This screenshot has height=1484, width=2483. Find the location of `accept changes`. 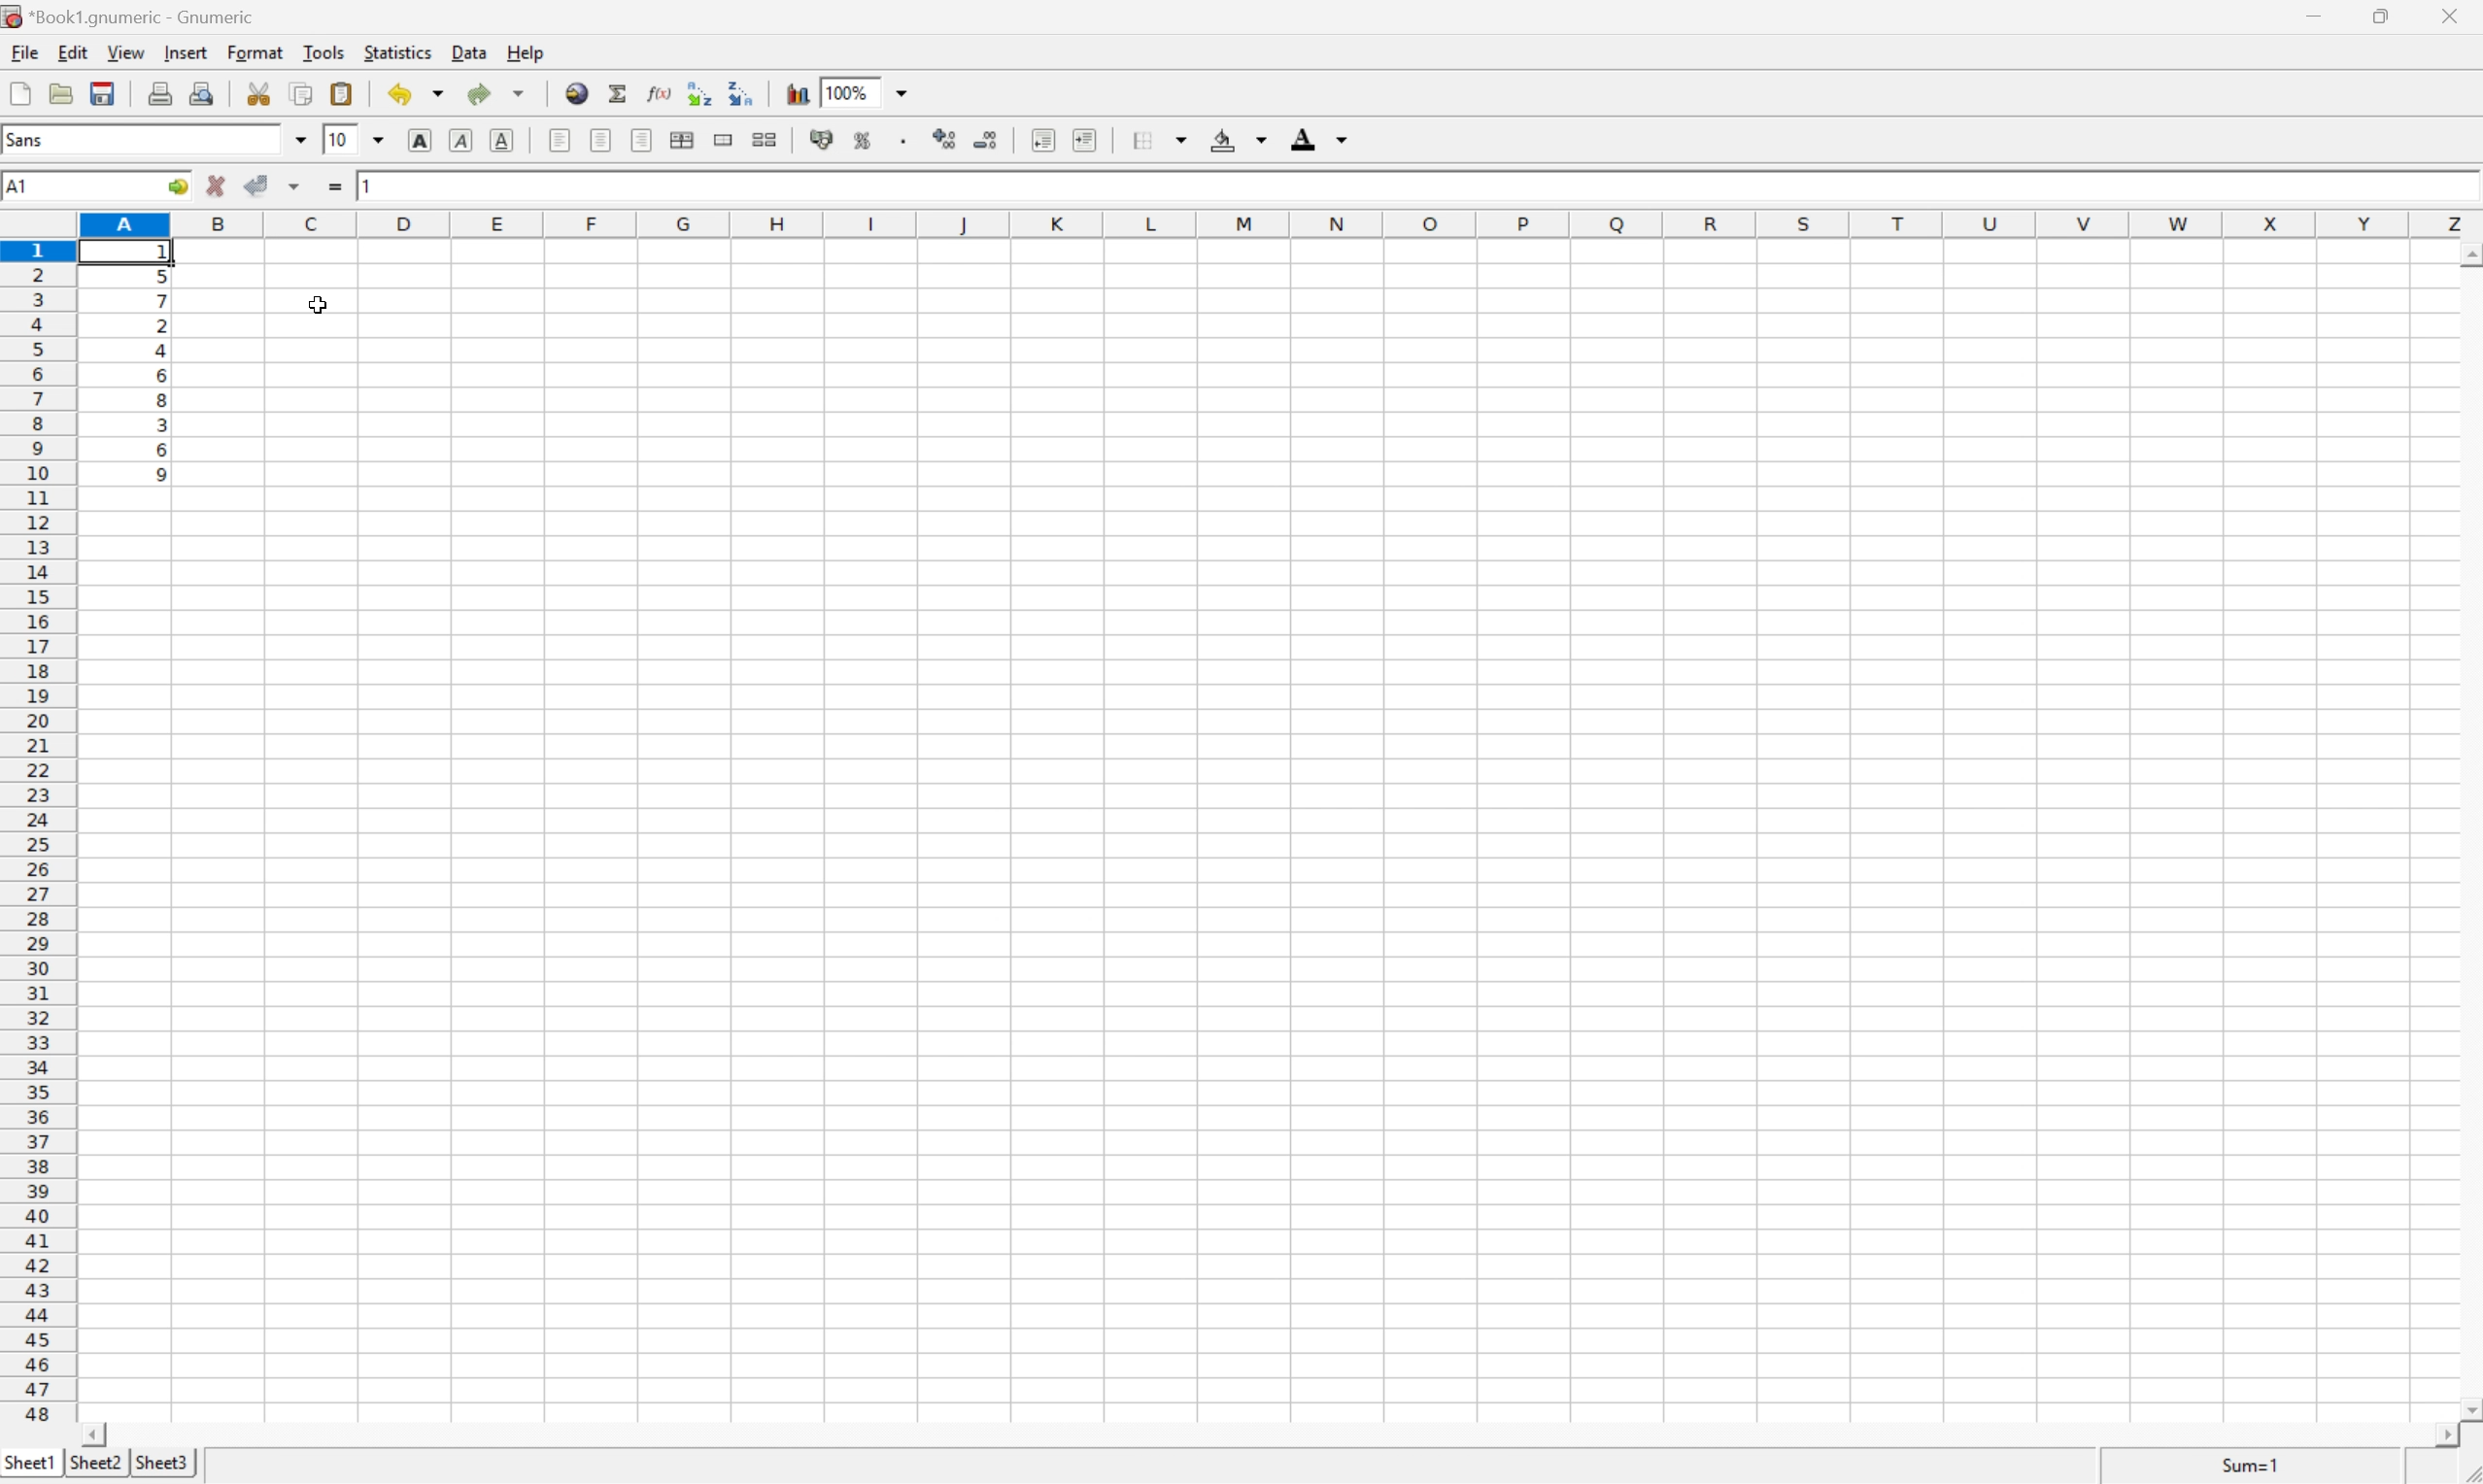

accept changes is located at coordinates (256, 186).